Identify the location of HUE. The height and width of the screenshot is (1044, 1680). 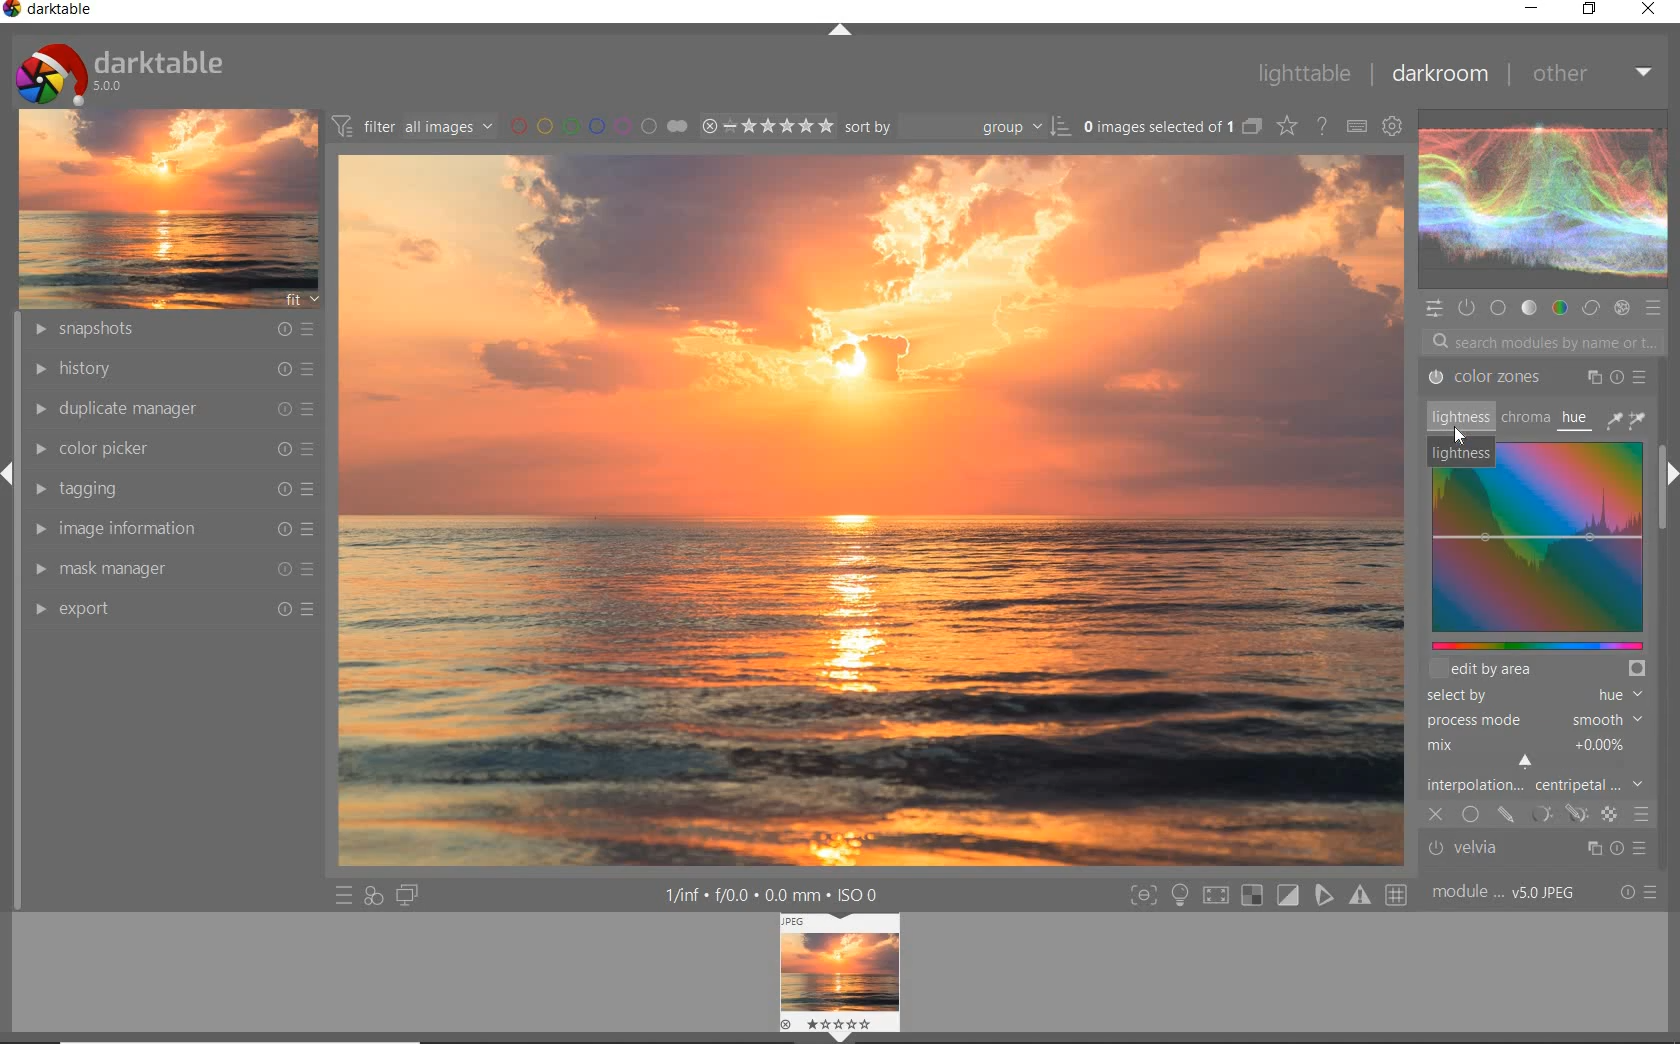
(1575, 421).